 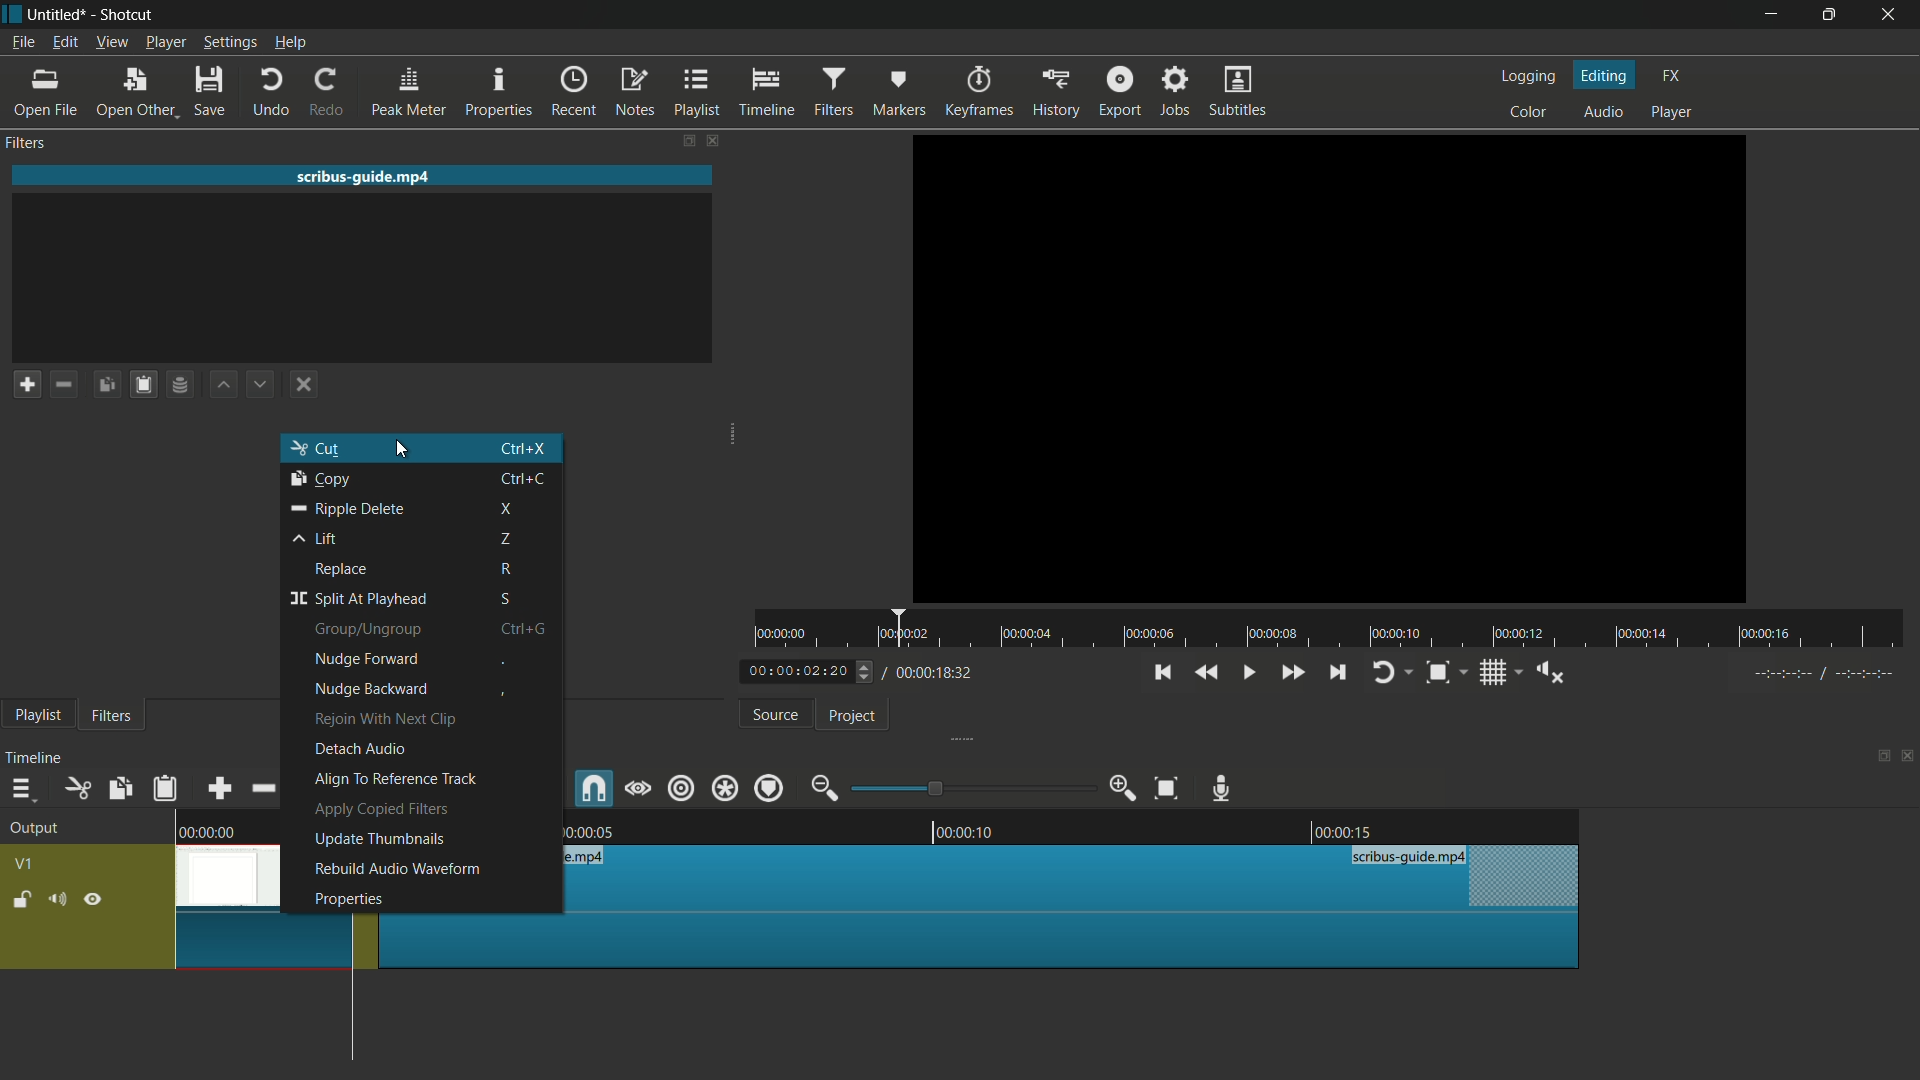 What do you see at coordinates (359, 749) in the screenshot?
I see `detach audio` at bounding box center [359, 749].